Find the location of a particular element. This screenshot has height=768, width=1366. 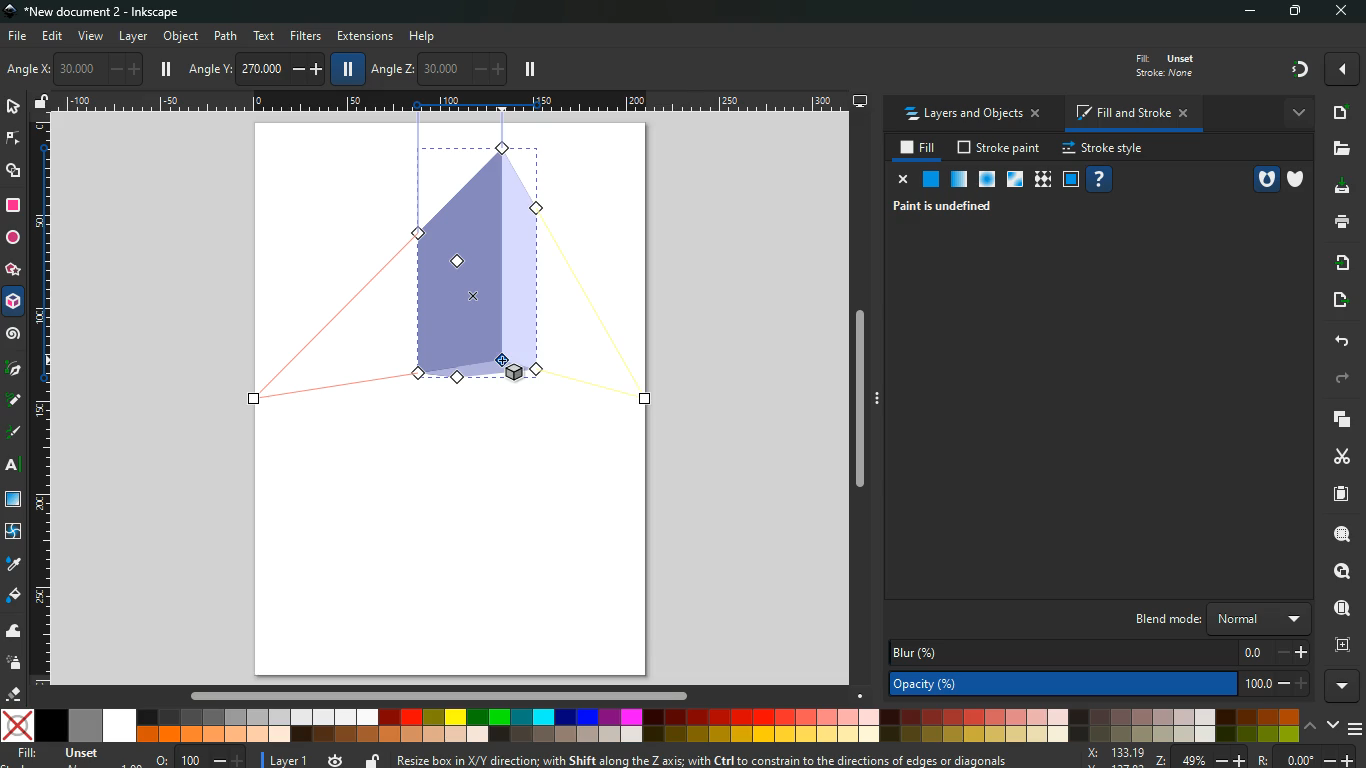

look is located at coordinates (1336, 572).